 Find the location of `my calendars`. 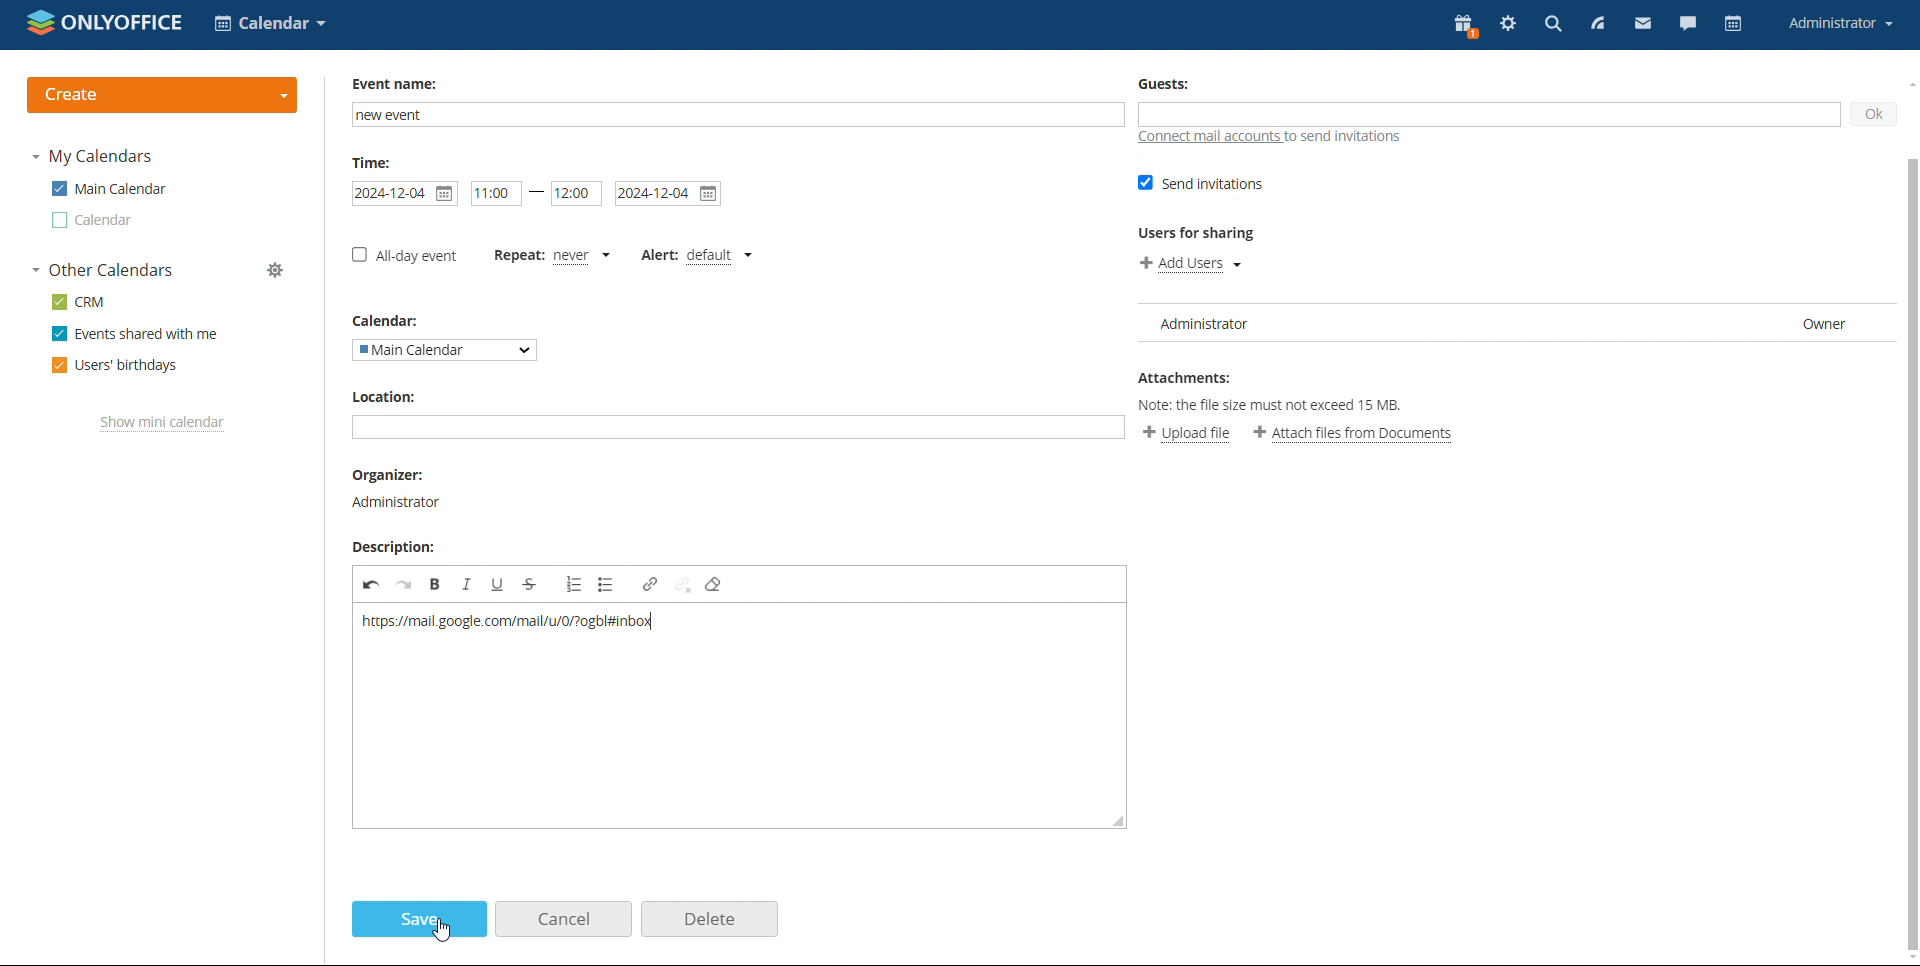

my calendars is located at coordinates (93, 157).